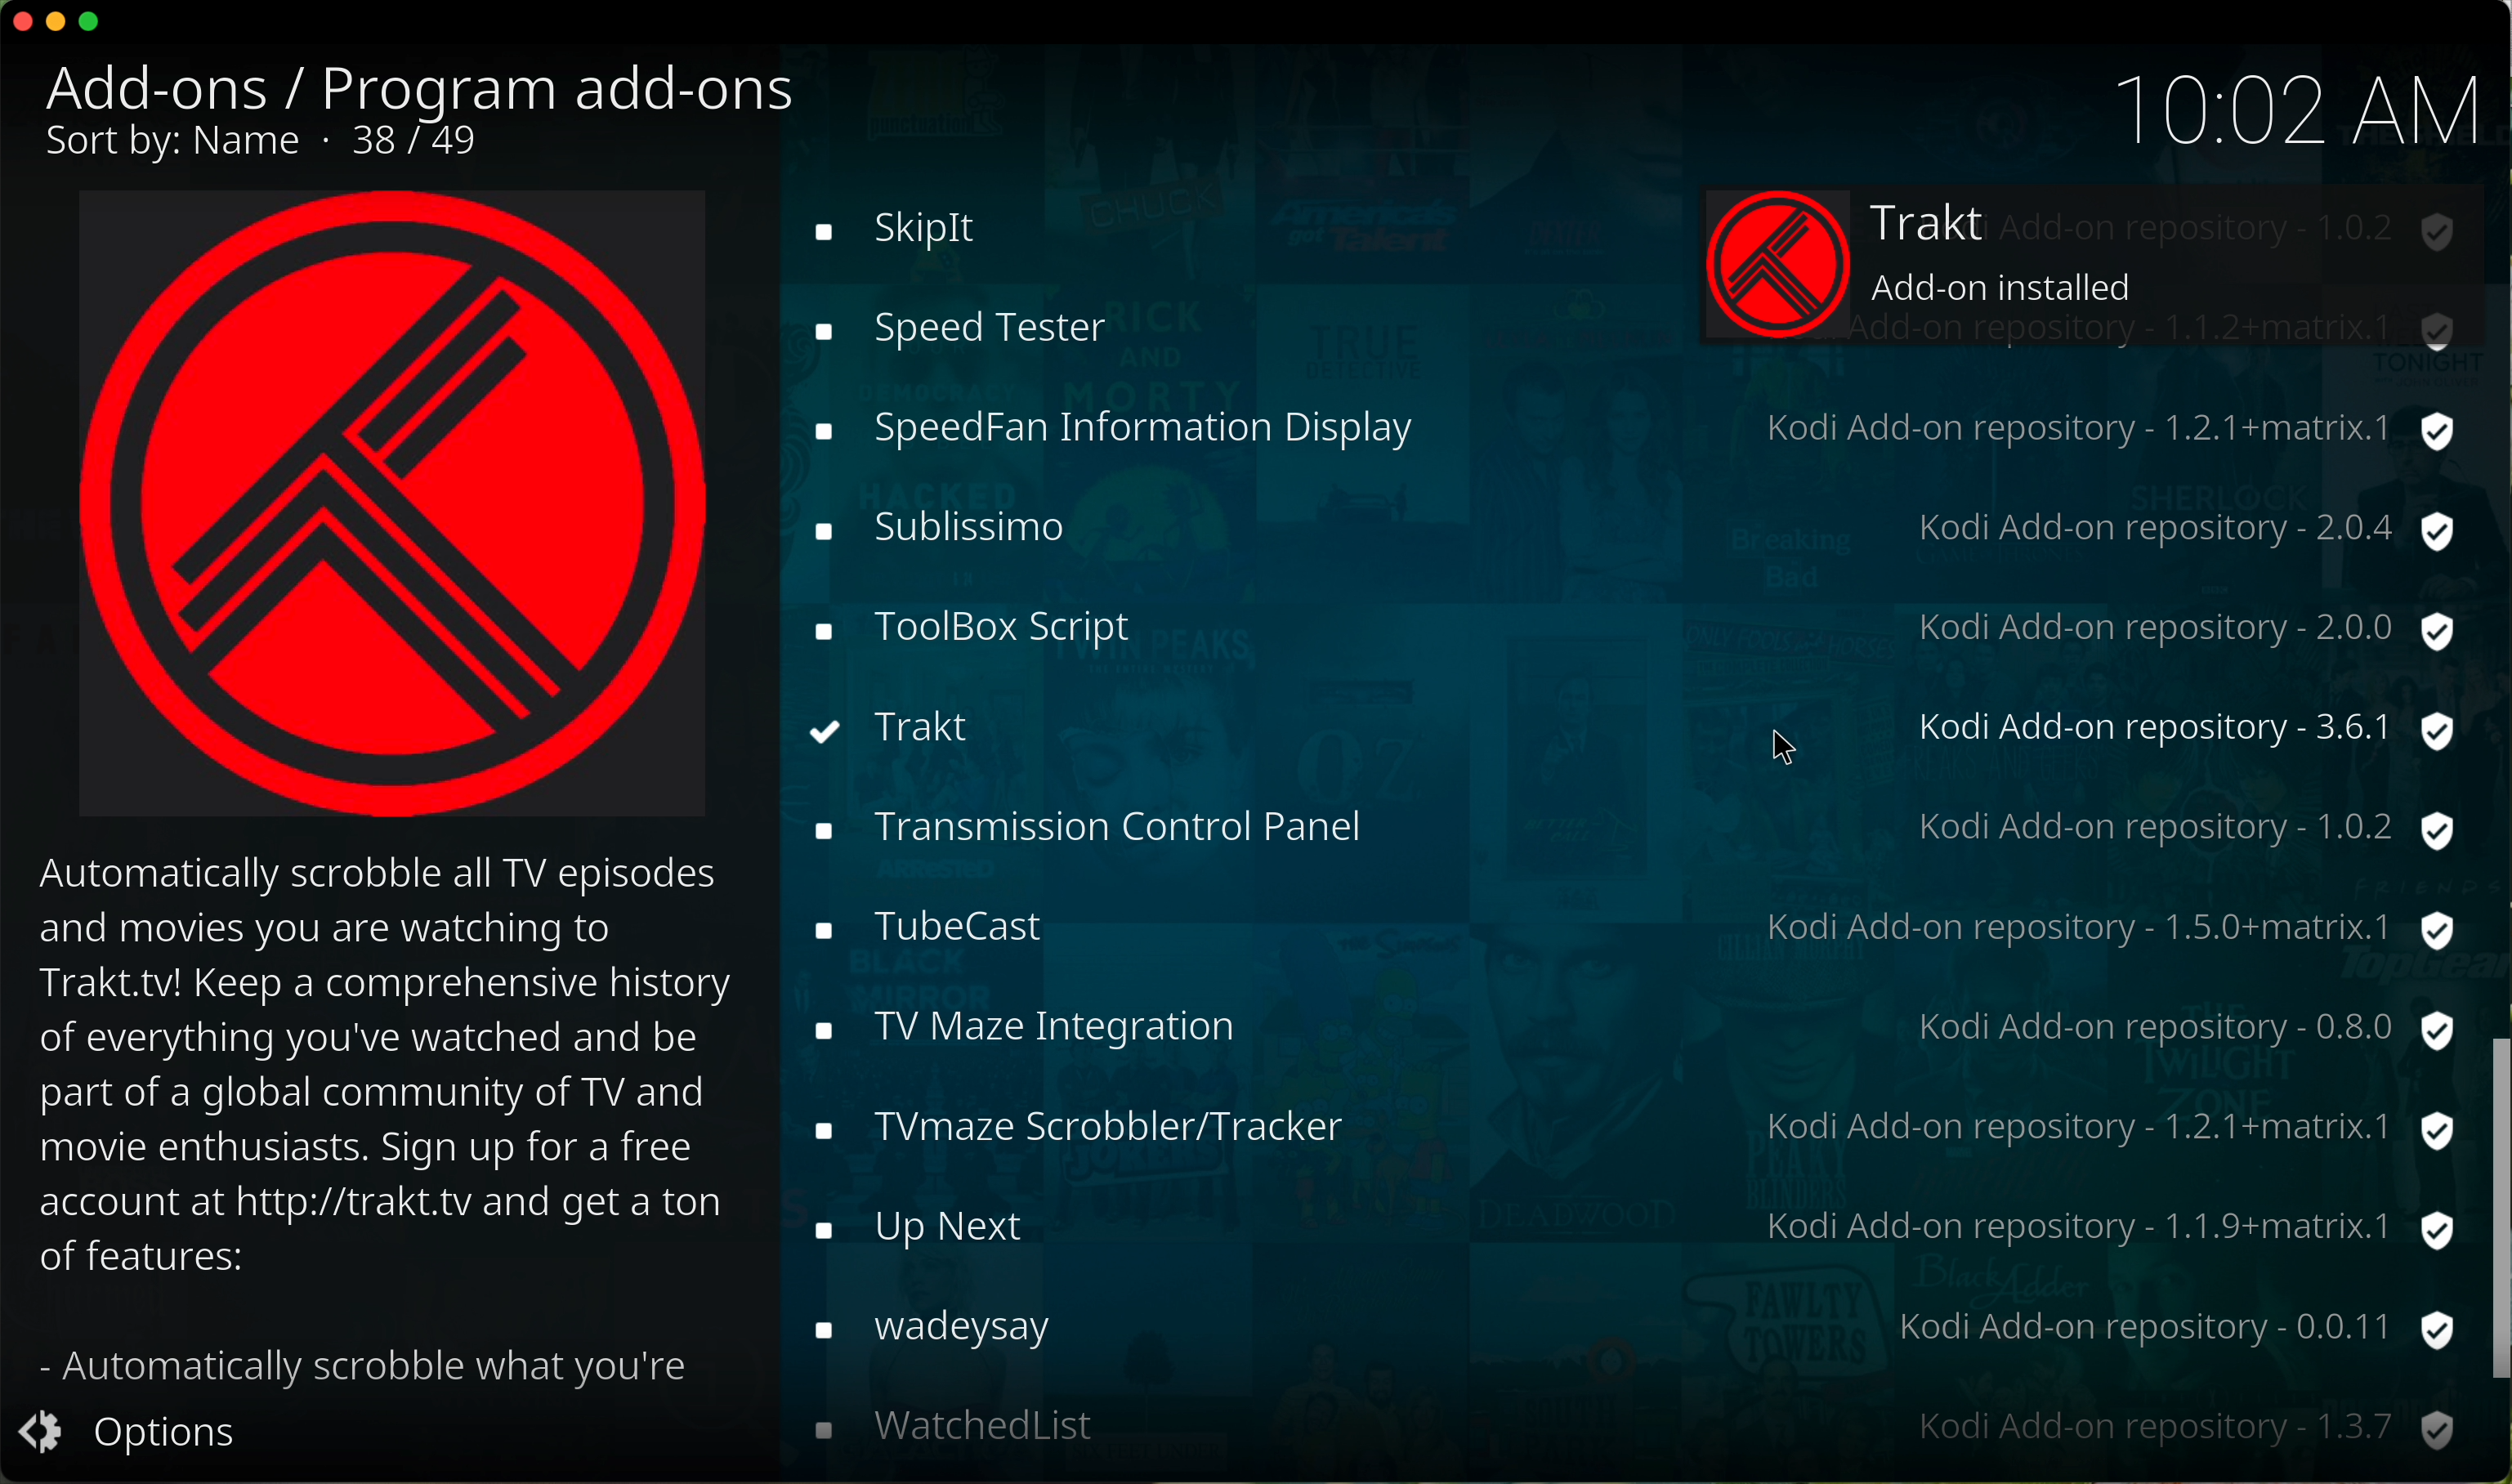  What do you see at coordinates (139, 1436) in the screenshot?
I see `options` at bounding box center [139, 1436].